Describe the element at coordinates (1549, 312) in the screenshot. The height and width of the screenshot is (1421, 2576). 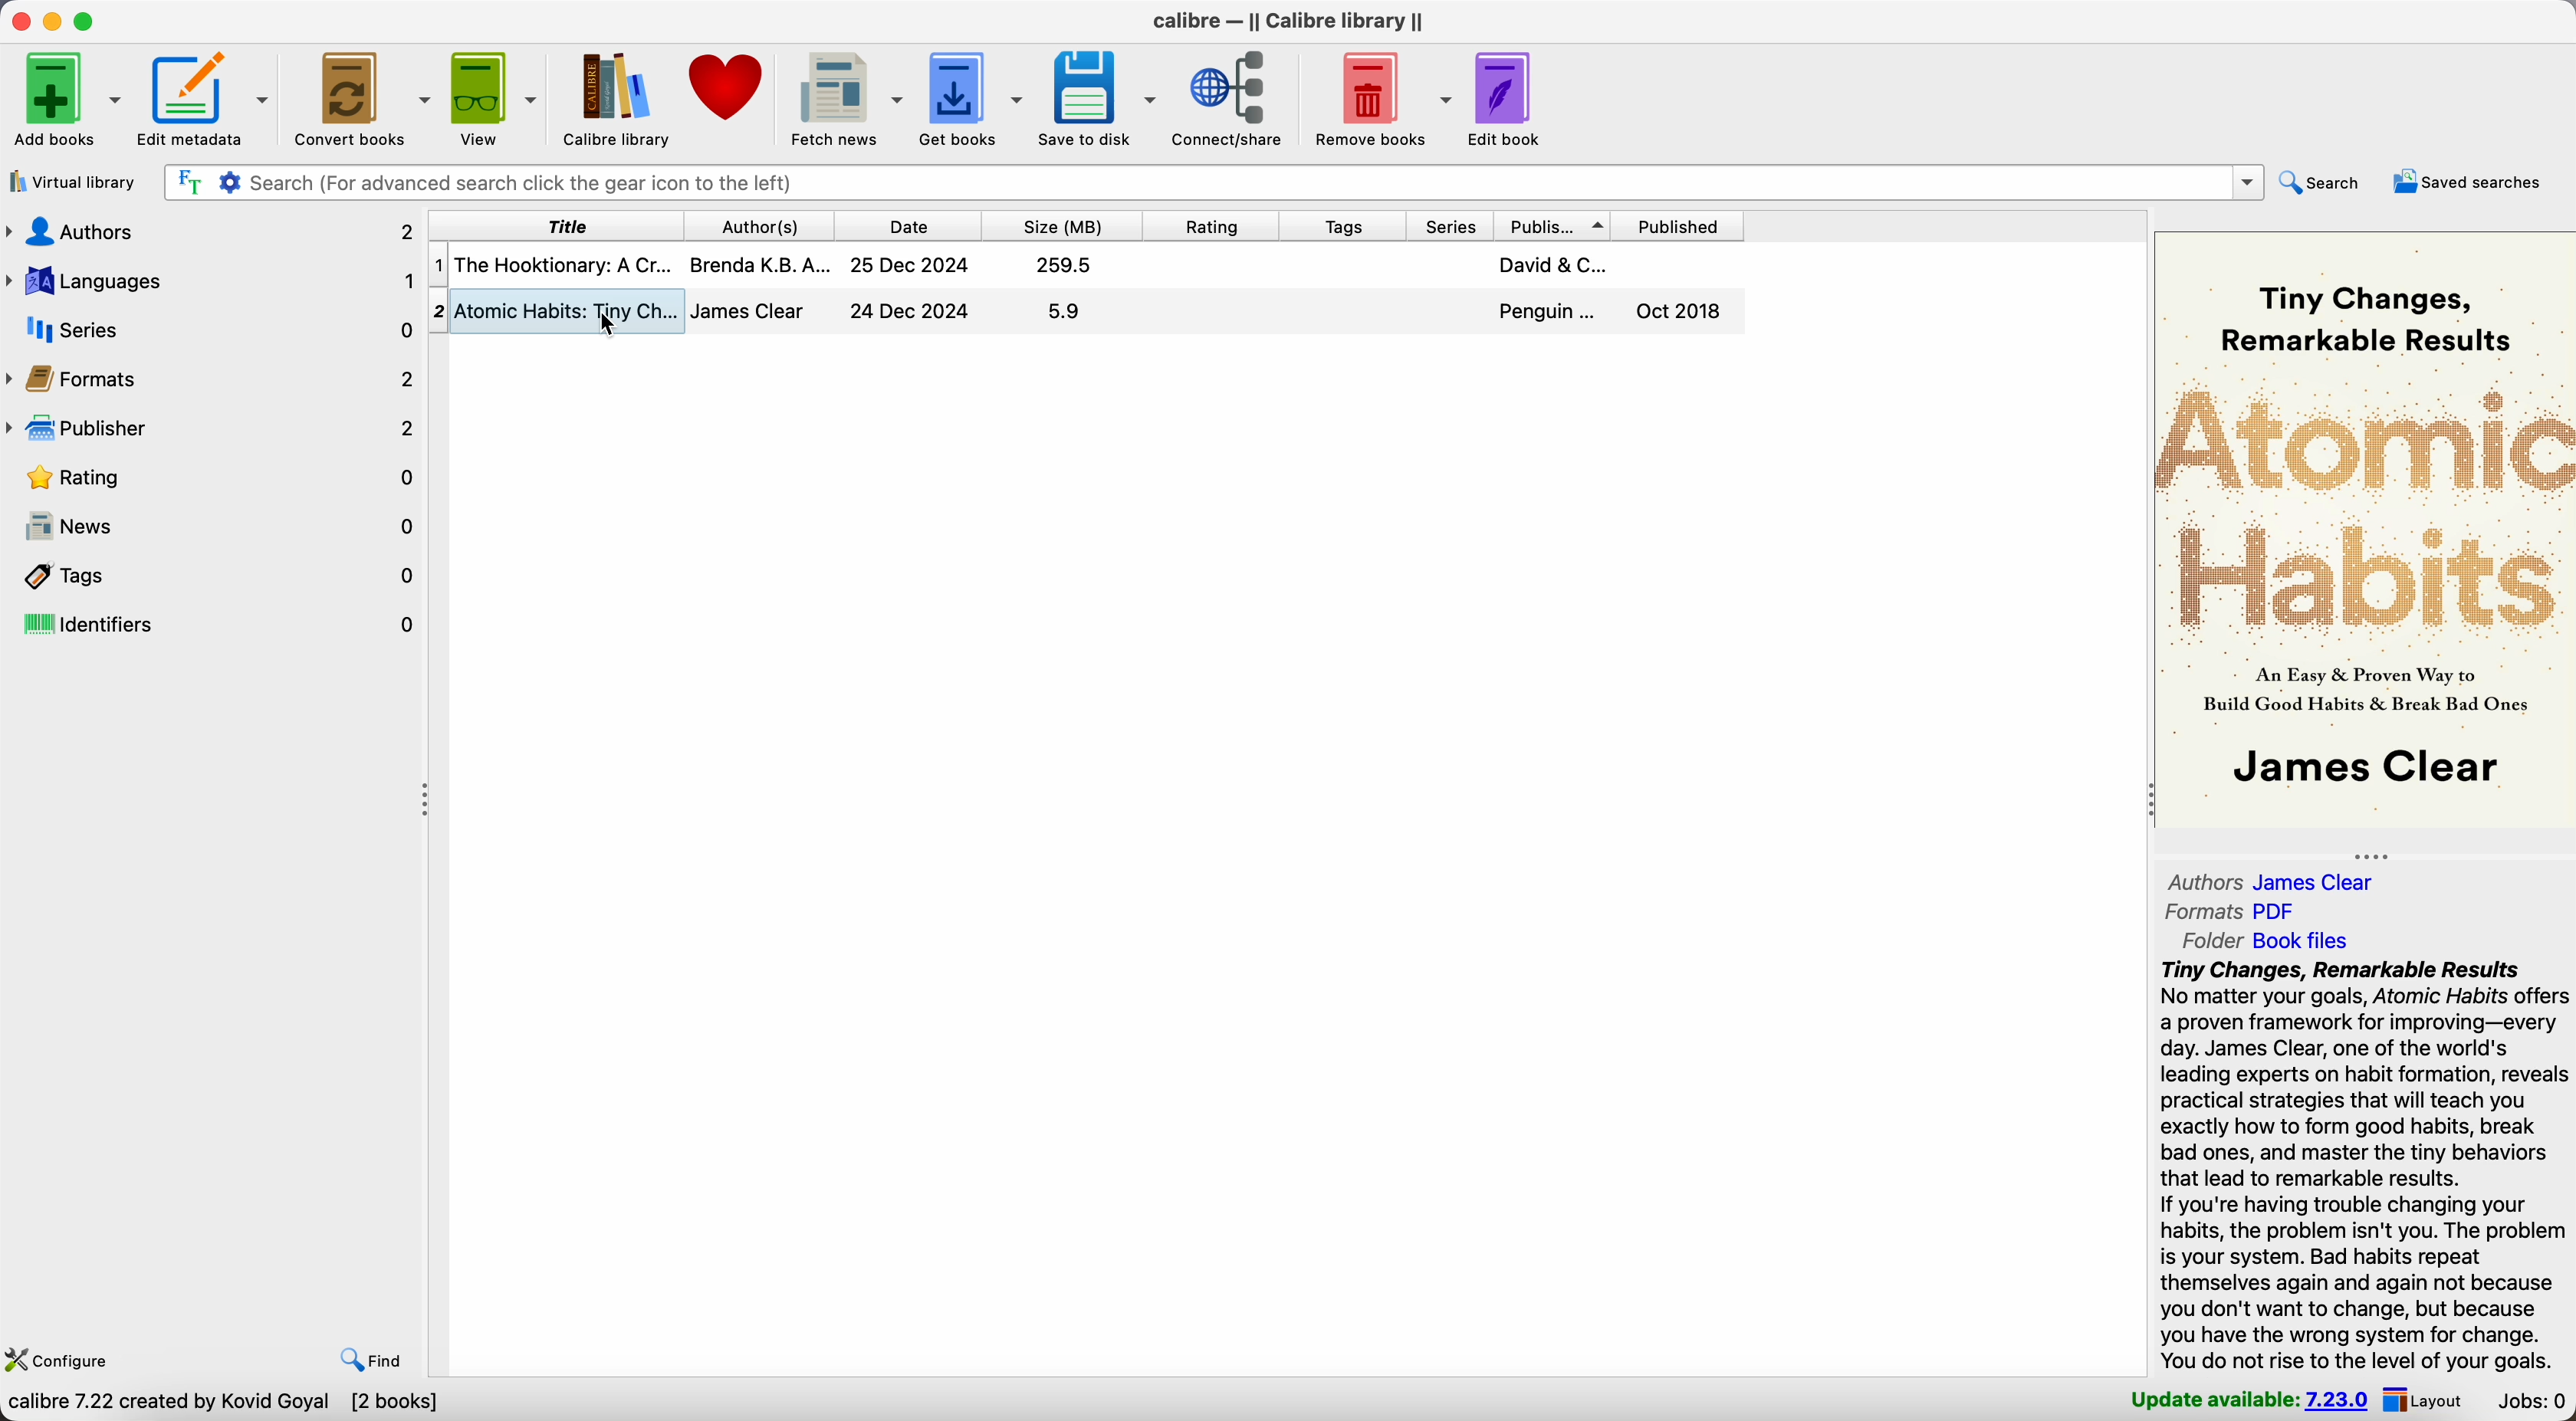
I see `Penguin` at that location.